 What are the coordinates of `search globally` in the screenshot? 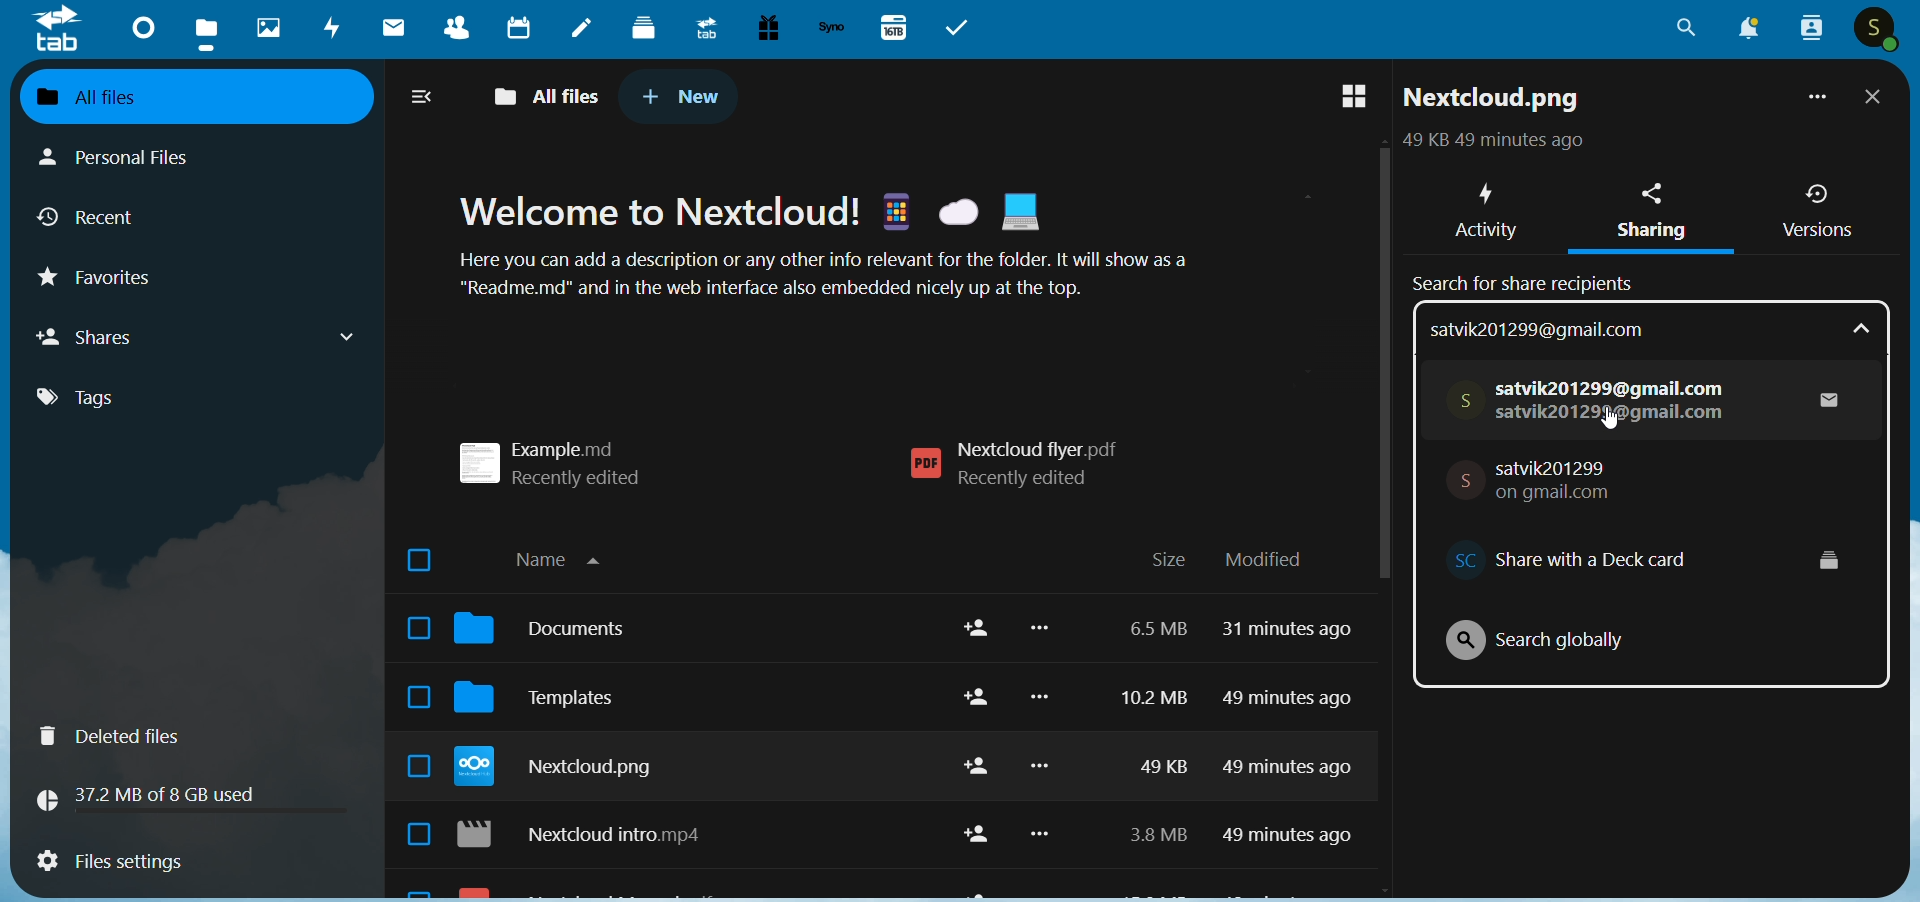 It's located at (1547, 637).